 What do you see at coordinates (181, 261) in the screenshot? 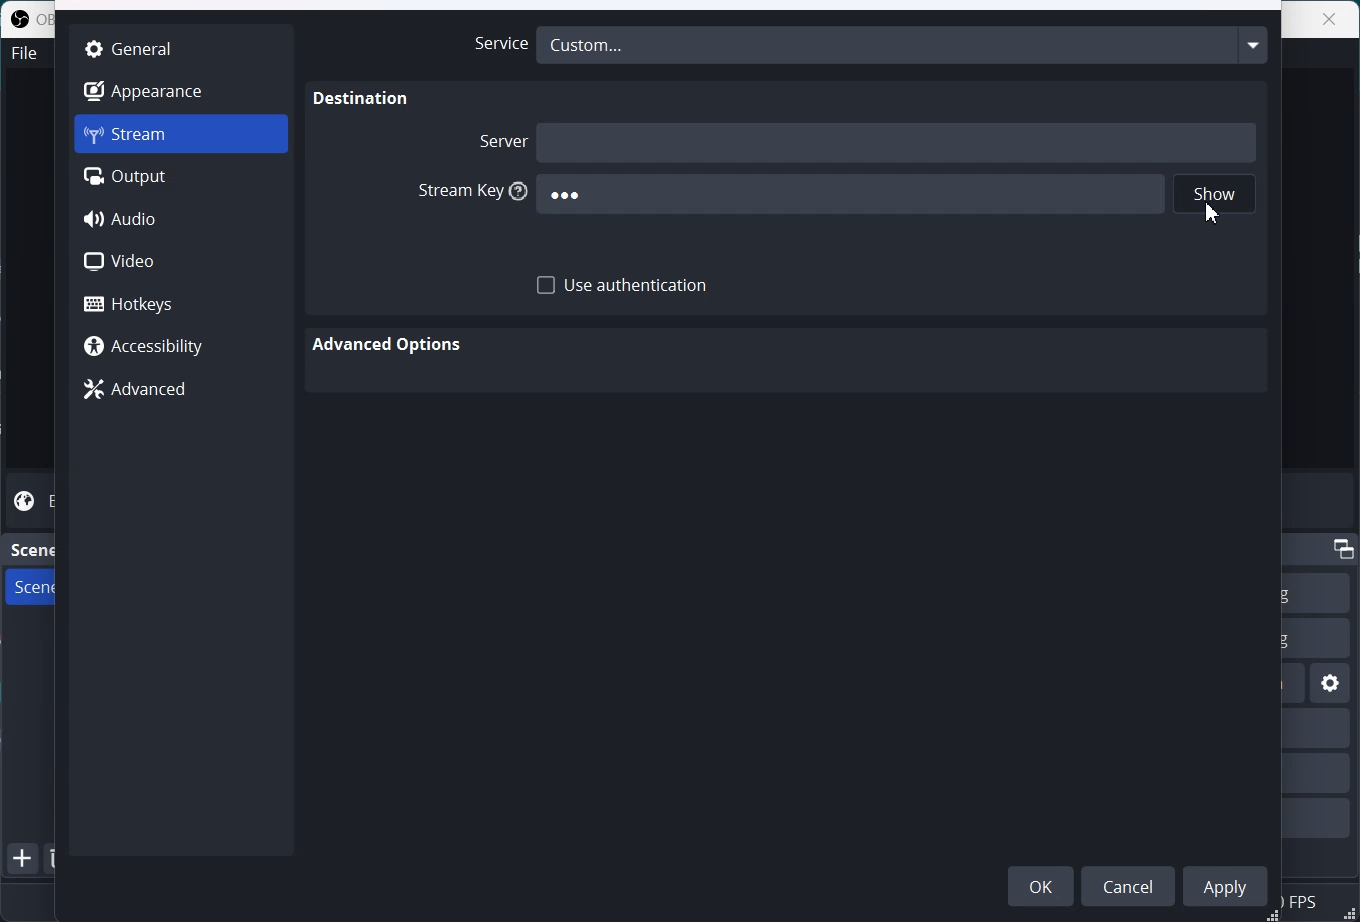
I see `Video` at bounding box center [181, 261].